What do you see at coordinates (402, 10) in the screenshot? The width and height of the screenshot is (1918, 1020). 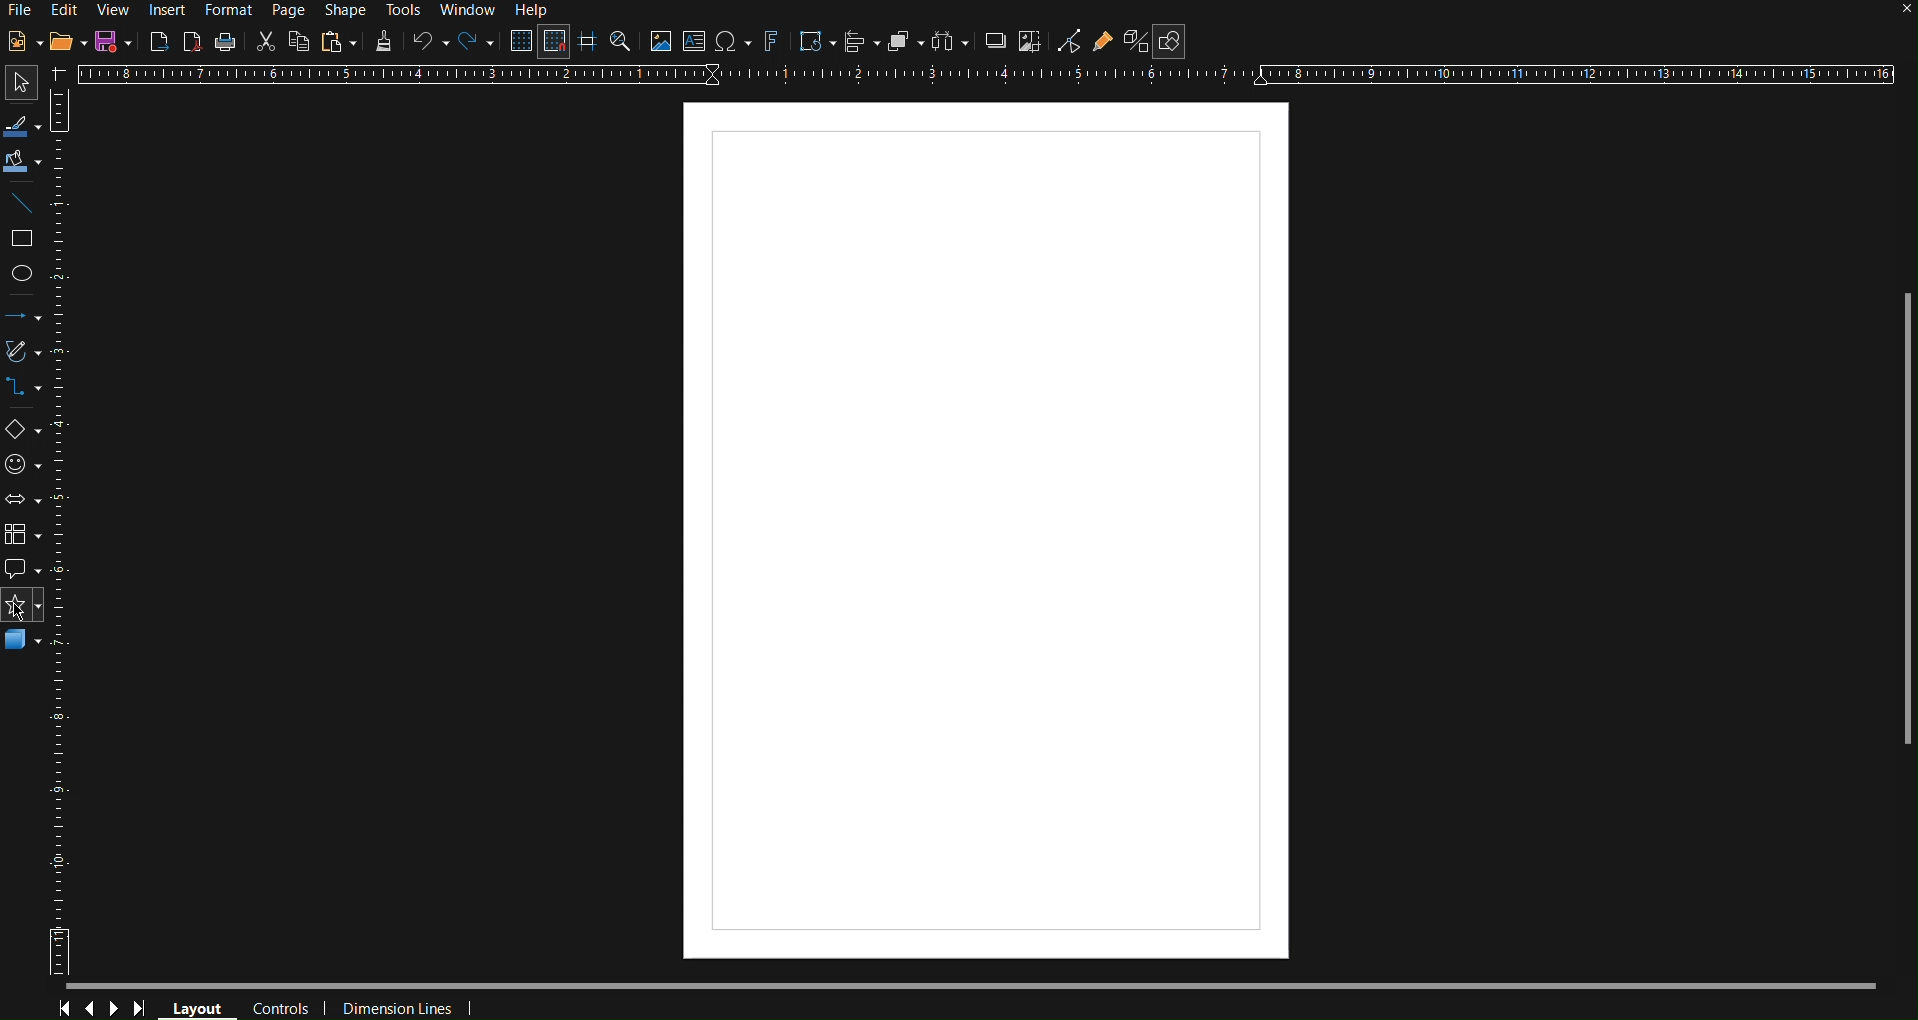 I see `Tools` at bounding box center [402, 10].